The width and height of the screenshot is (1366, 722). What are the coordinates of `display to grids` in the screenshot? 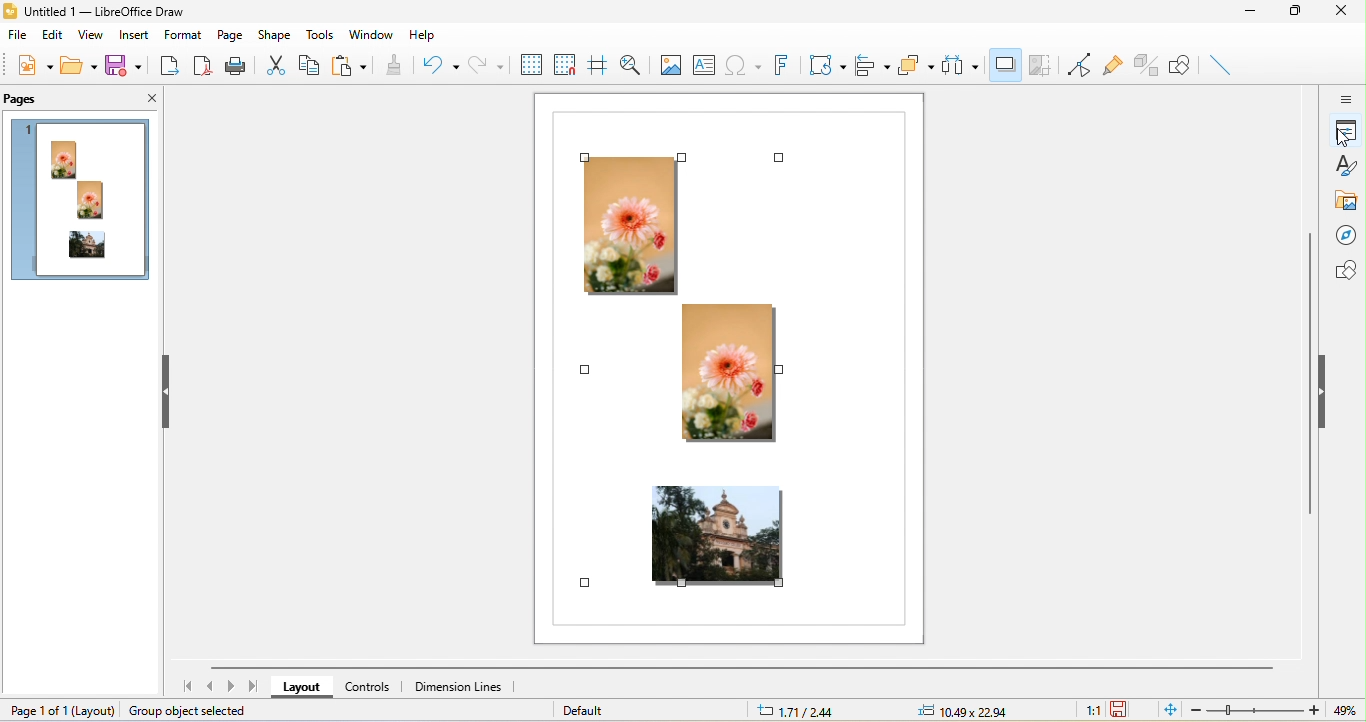 It's located at (530, 64).